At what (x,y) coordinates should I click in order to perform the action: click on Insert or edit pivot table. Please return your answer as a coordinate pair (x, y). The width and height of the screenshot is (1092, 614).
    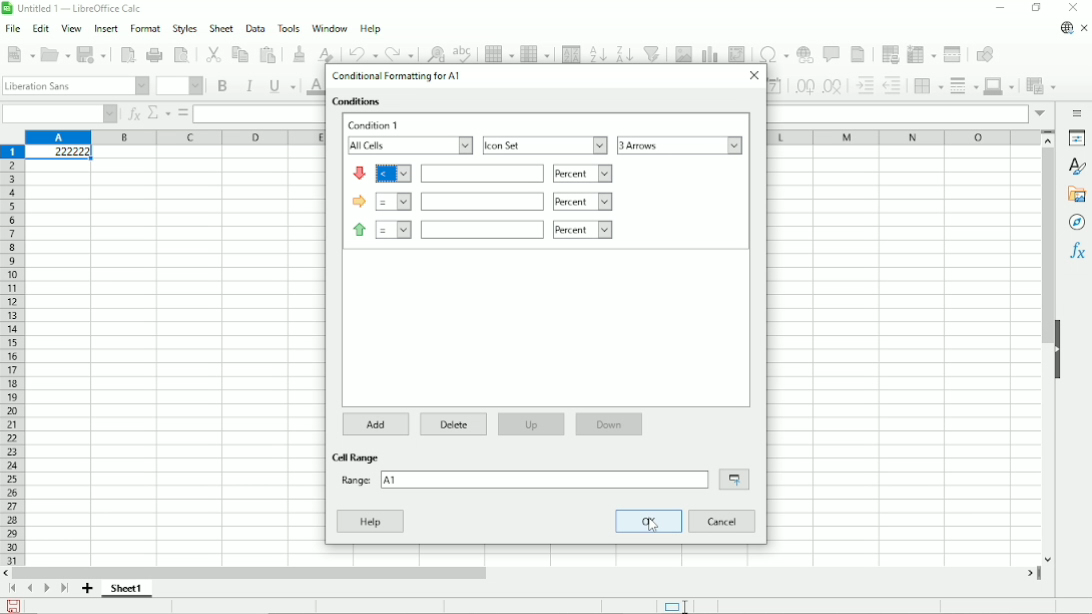
    Looking at the image, I should click on (736, 52).